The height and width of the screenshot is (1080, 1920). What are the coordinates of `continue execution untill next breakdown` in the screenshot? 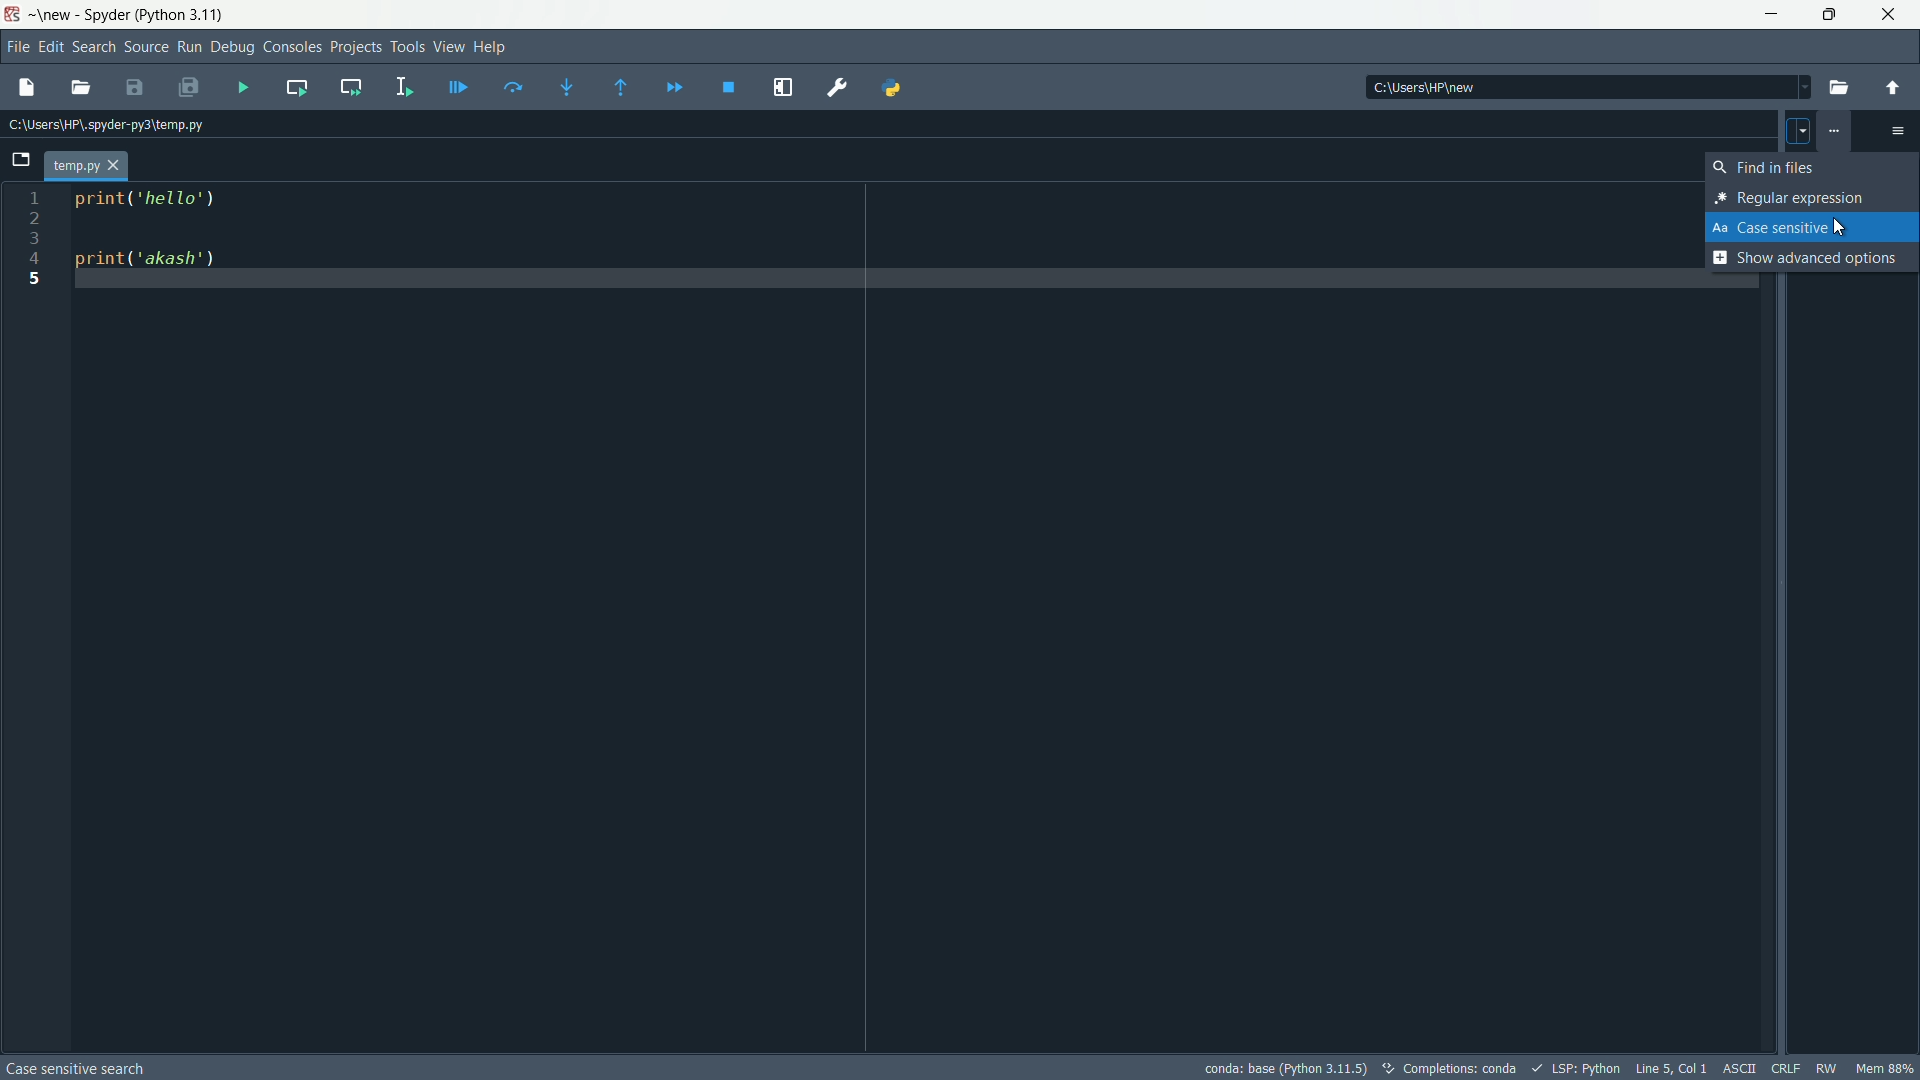 It's located at (674, 90).